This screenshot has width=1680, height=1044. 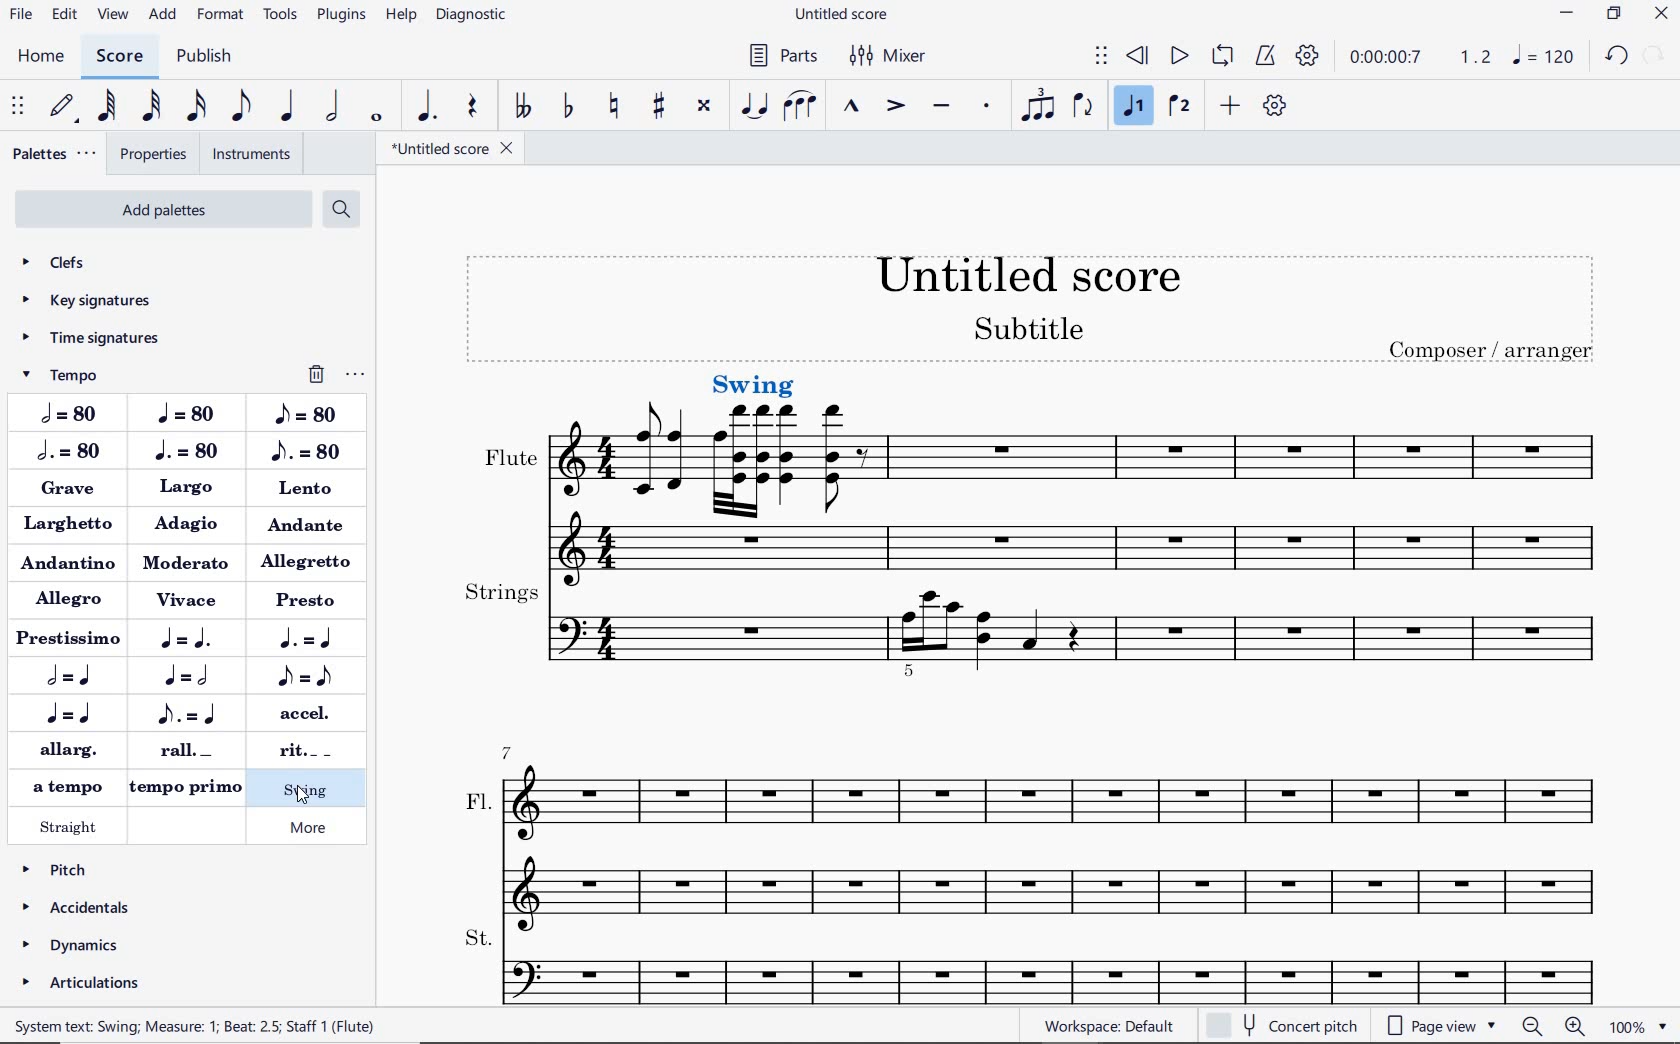 What do you see at coordinates (190, 752) in the screenshot?
I see `RALL.` at bounding box center [190, 752].